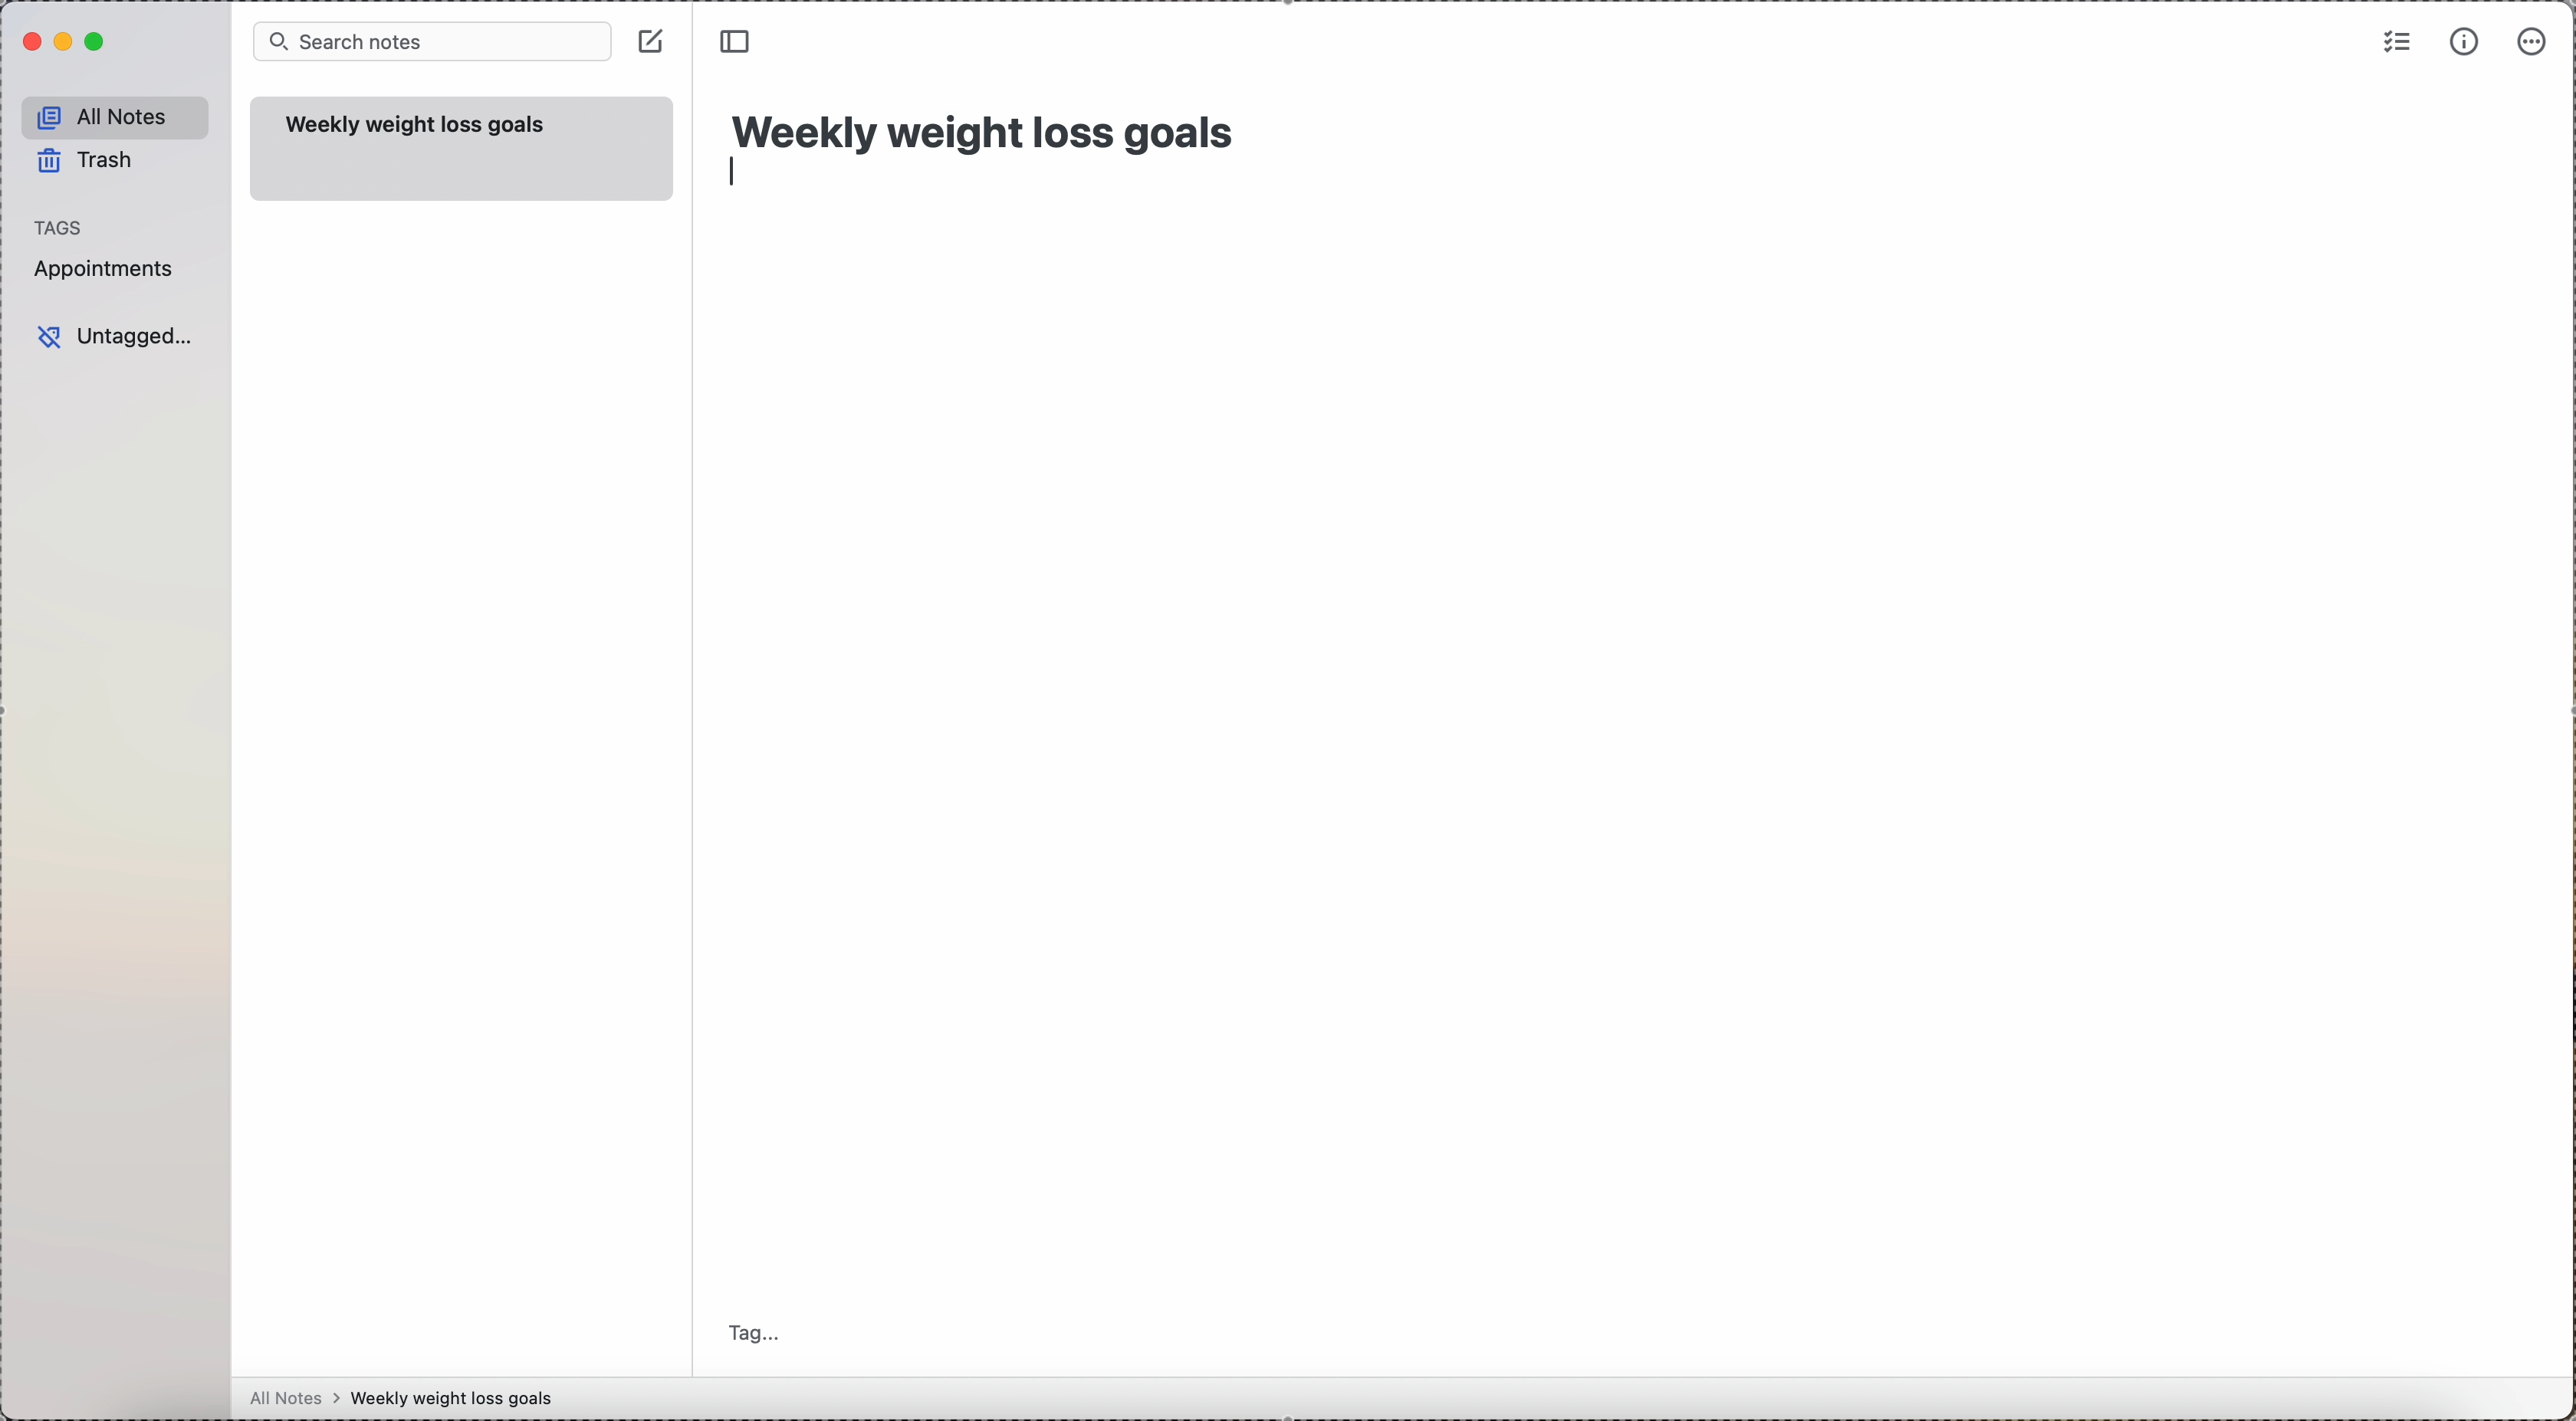 Image resolution: width=2576 pixels, height=1421 pixels. What do you see at coordinates (465, 149) in the screenshot?
I see `weekly weigth loss goals note` at bounding box center [465, 149].